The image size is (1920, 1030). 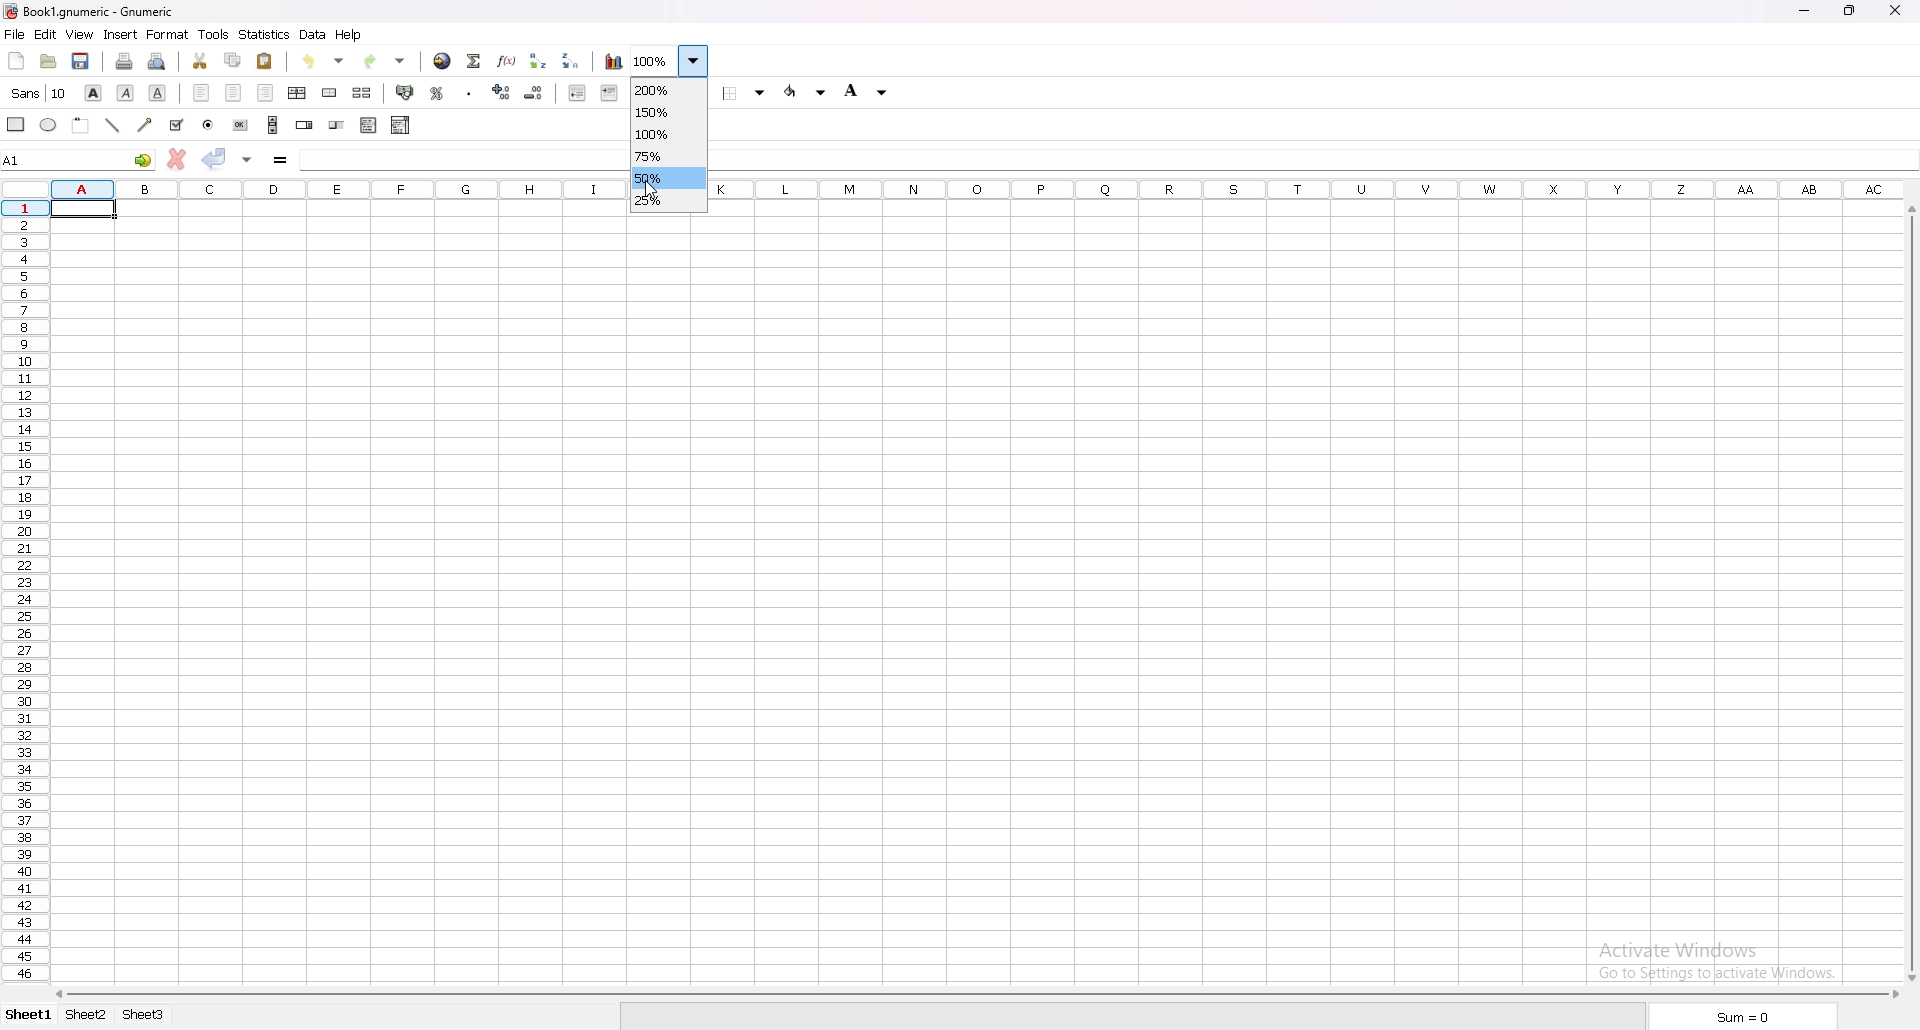 What do you see at coordinates (665, 179) in the screenshot?
I see `50%` at bounding box center [665, 179].